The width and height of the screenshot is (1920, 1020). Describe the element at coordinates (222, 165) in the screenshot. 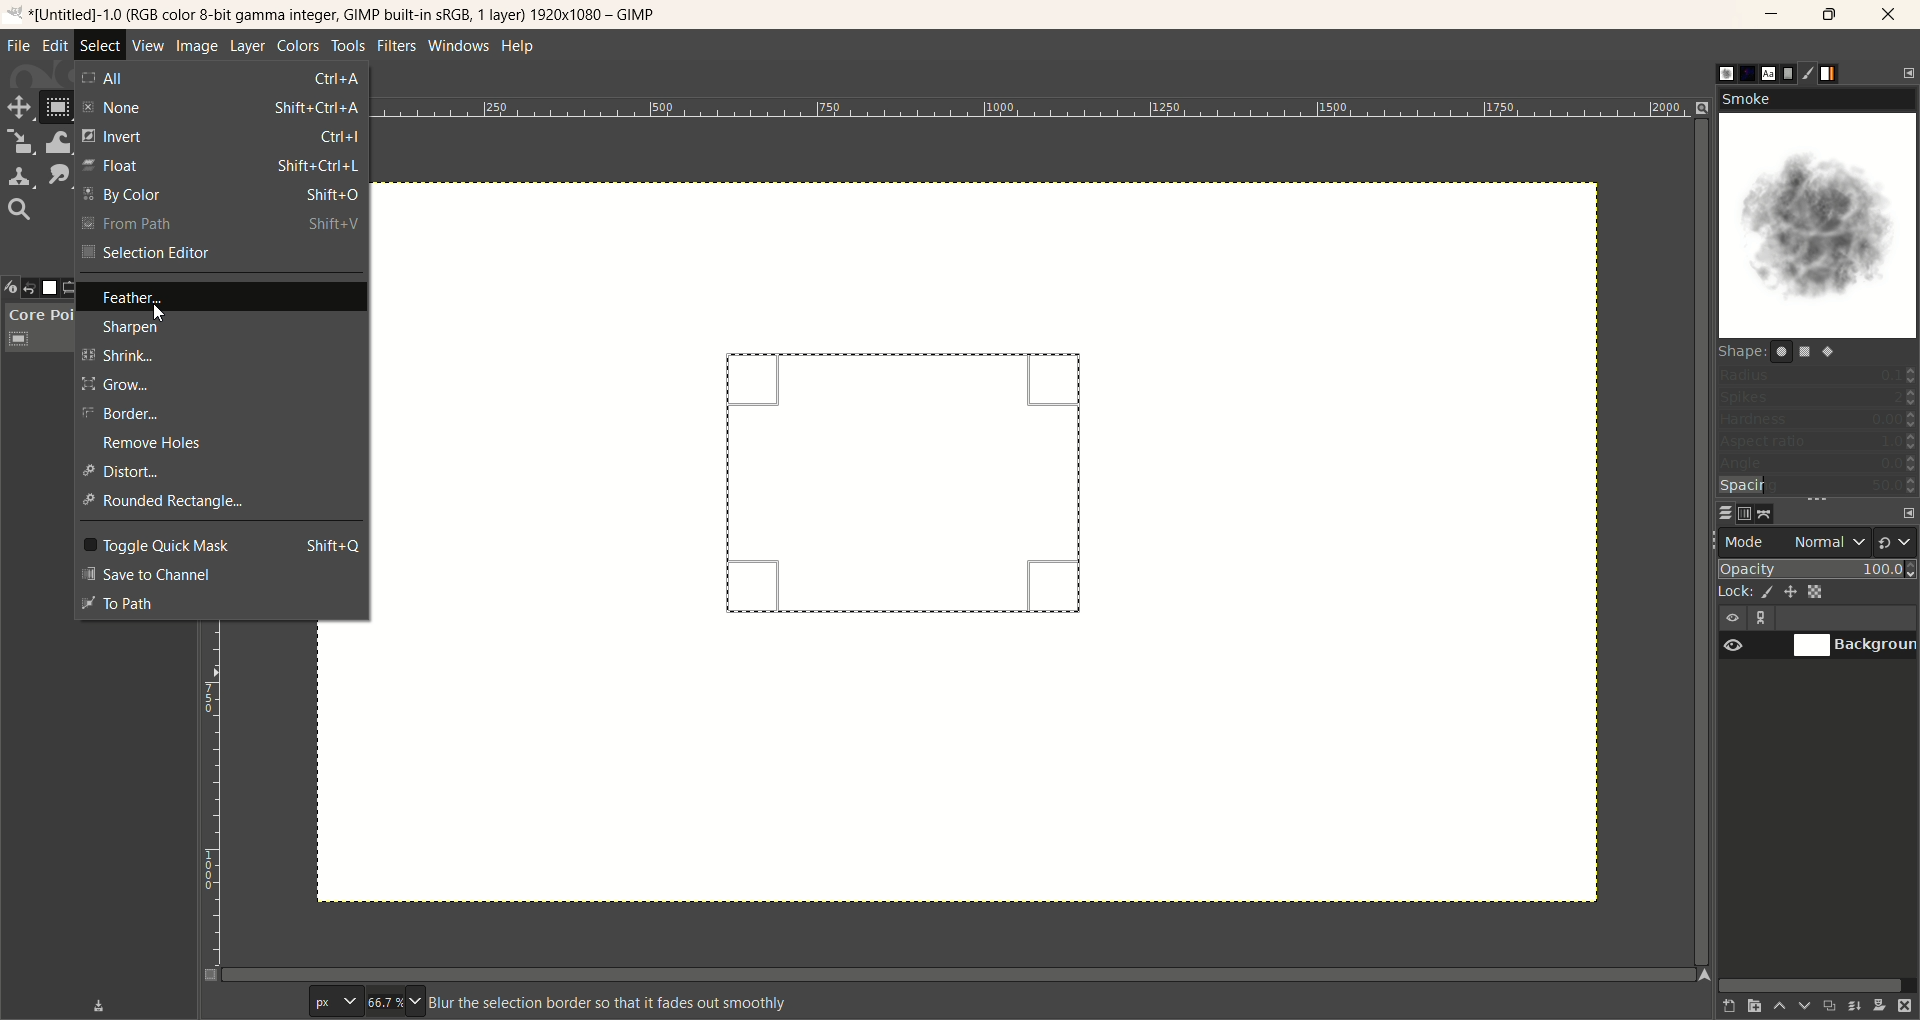

I see `float` at that location.